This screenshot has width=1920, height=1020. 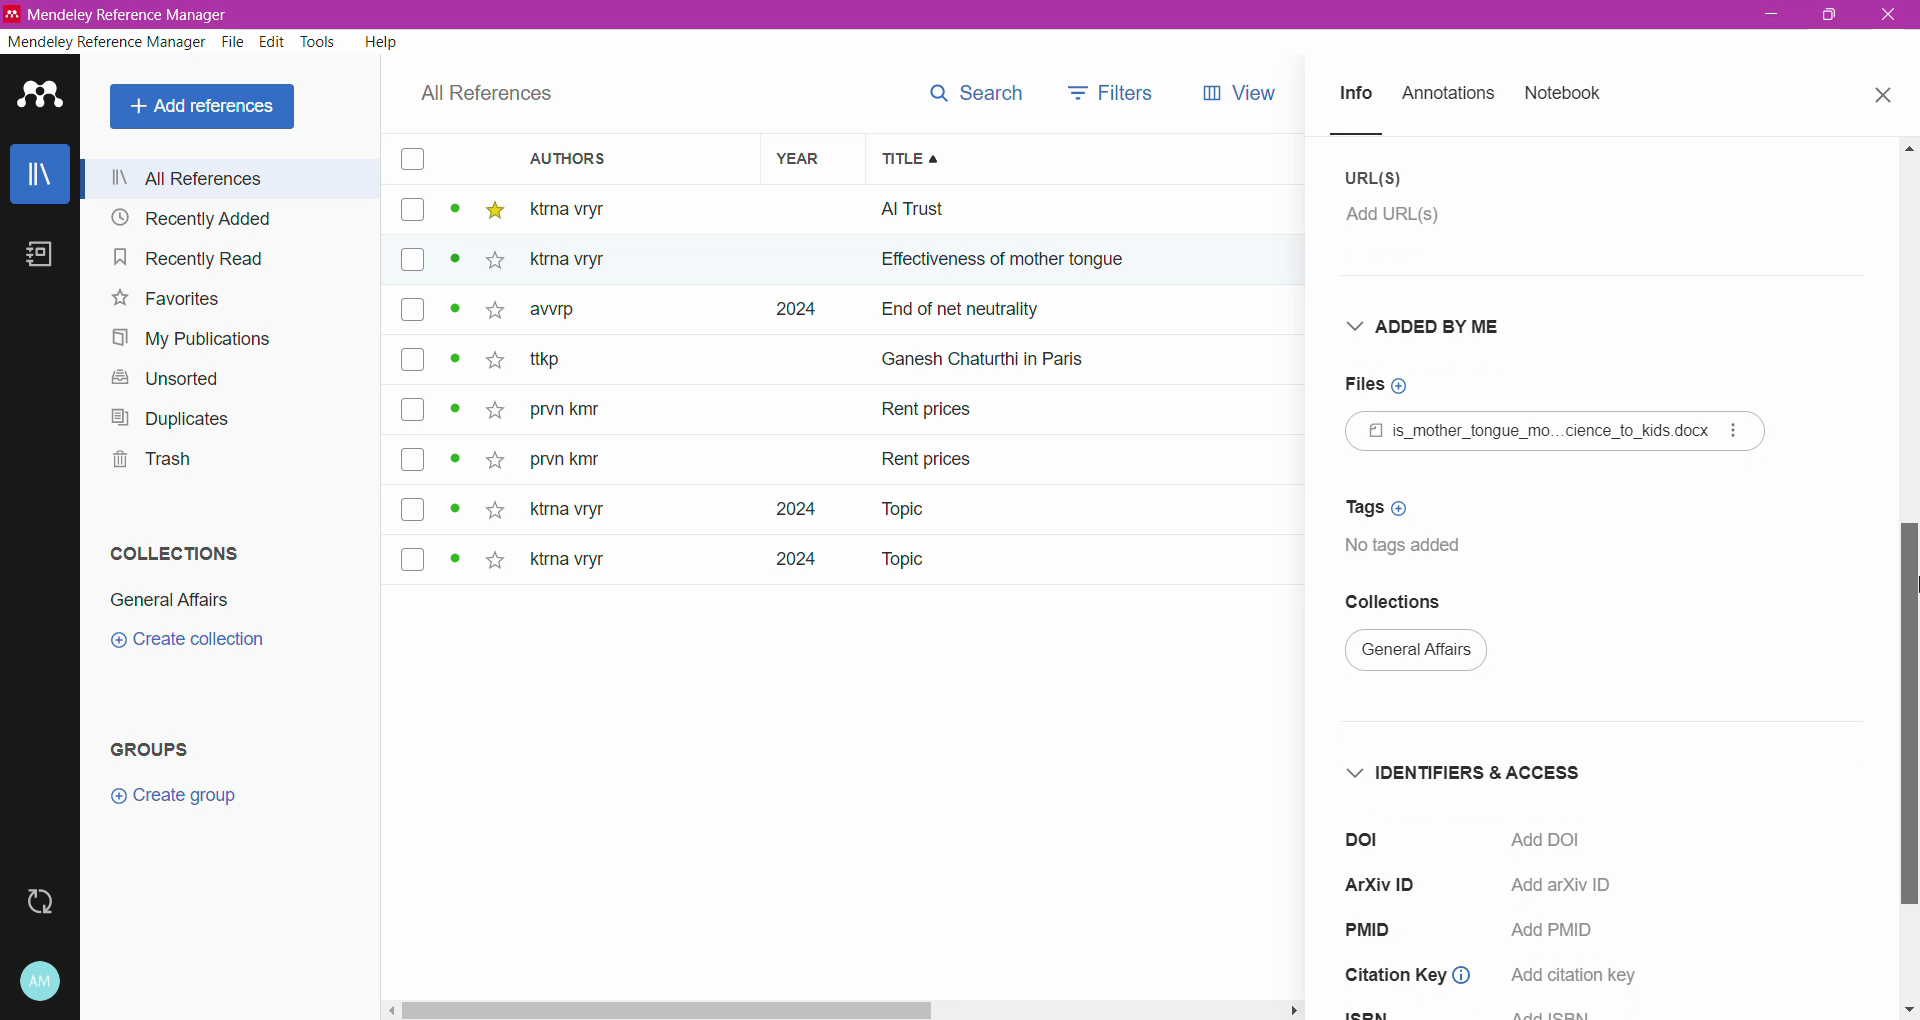 What do you see at coordinates (173, 380) in the screenshot?
I see `Unsorted` at bounding box center [173, 380].